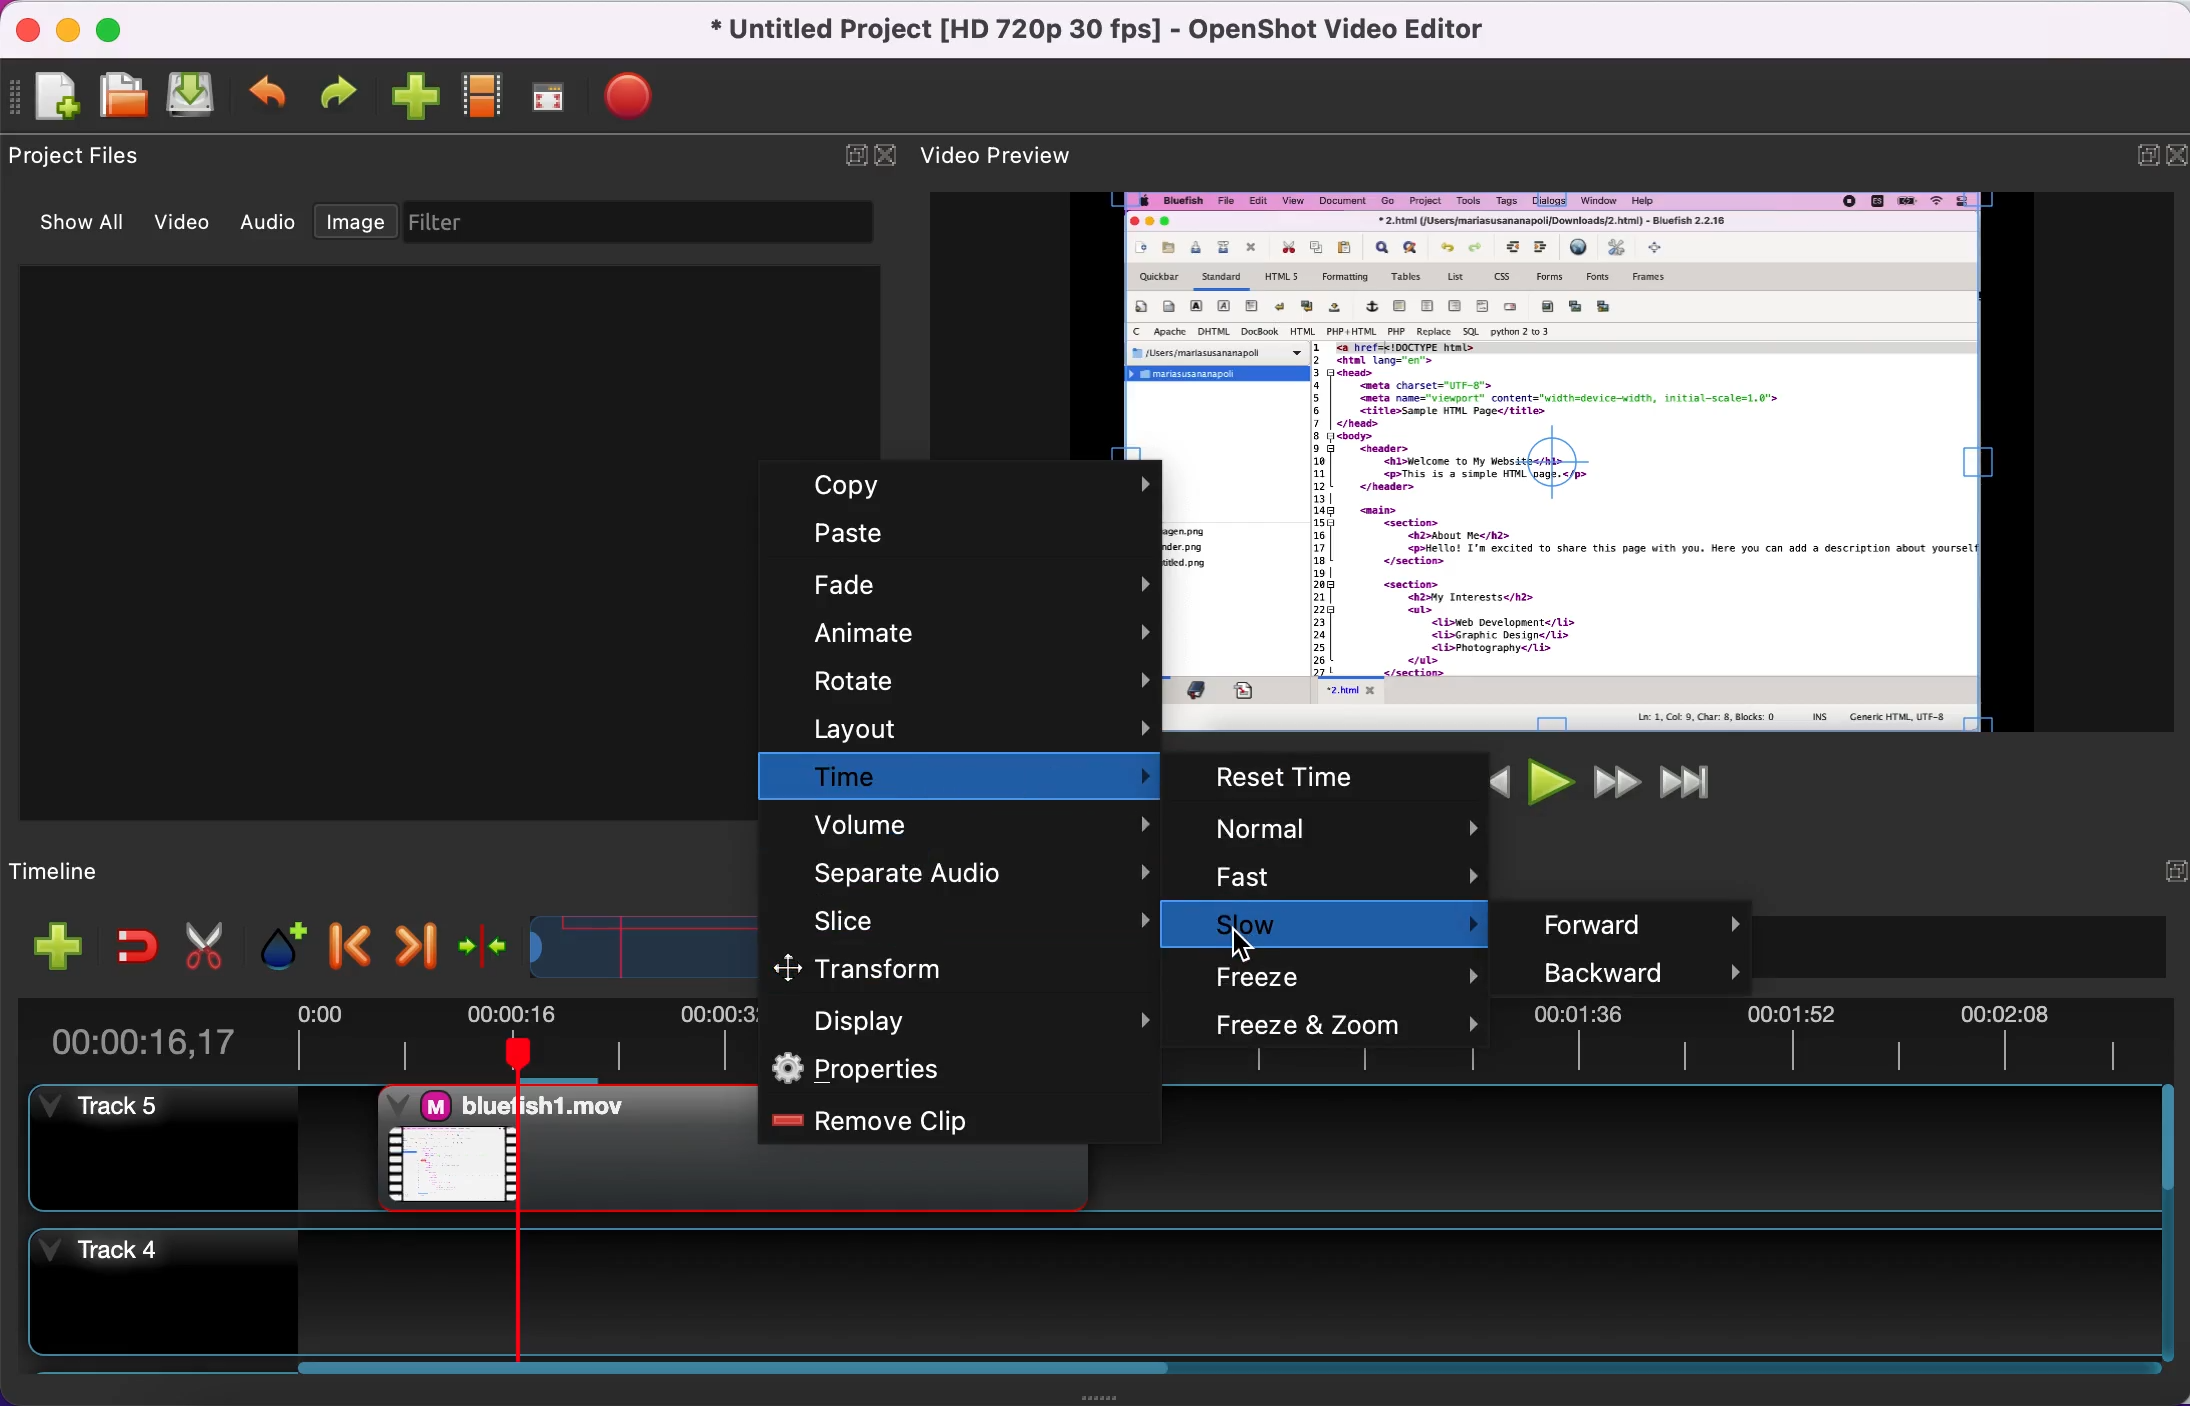 The width and height of the screenshot is (2190, 1406). What do you see at coordinates (1686, 780) in the screenshot?
I see `jump to end` at bounding box center [1686, 780].